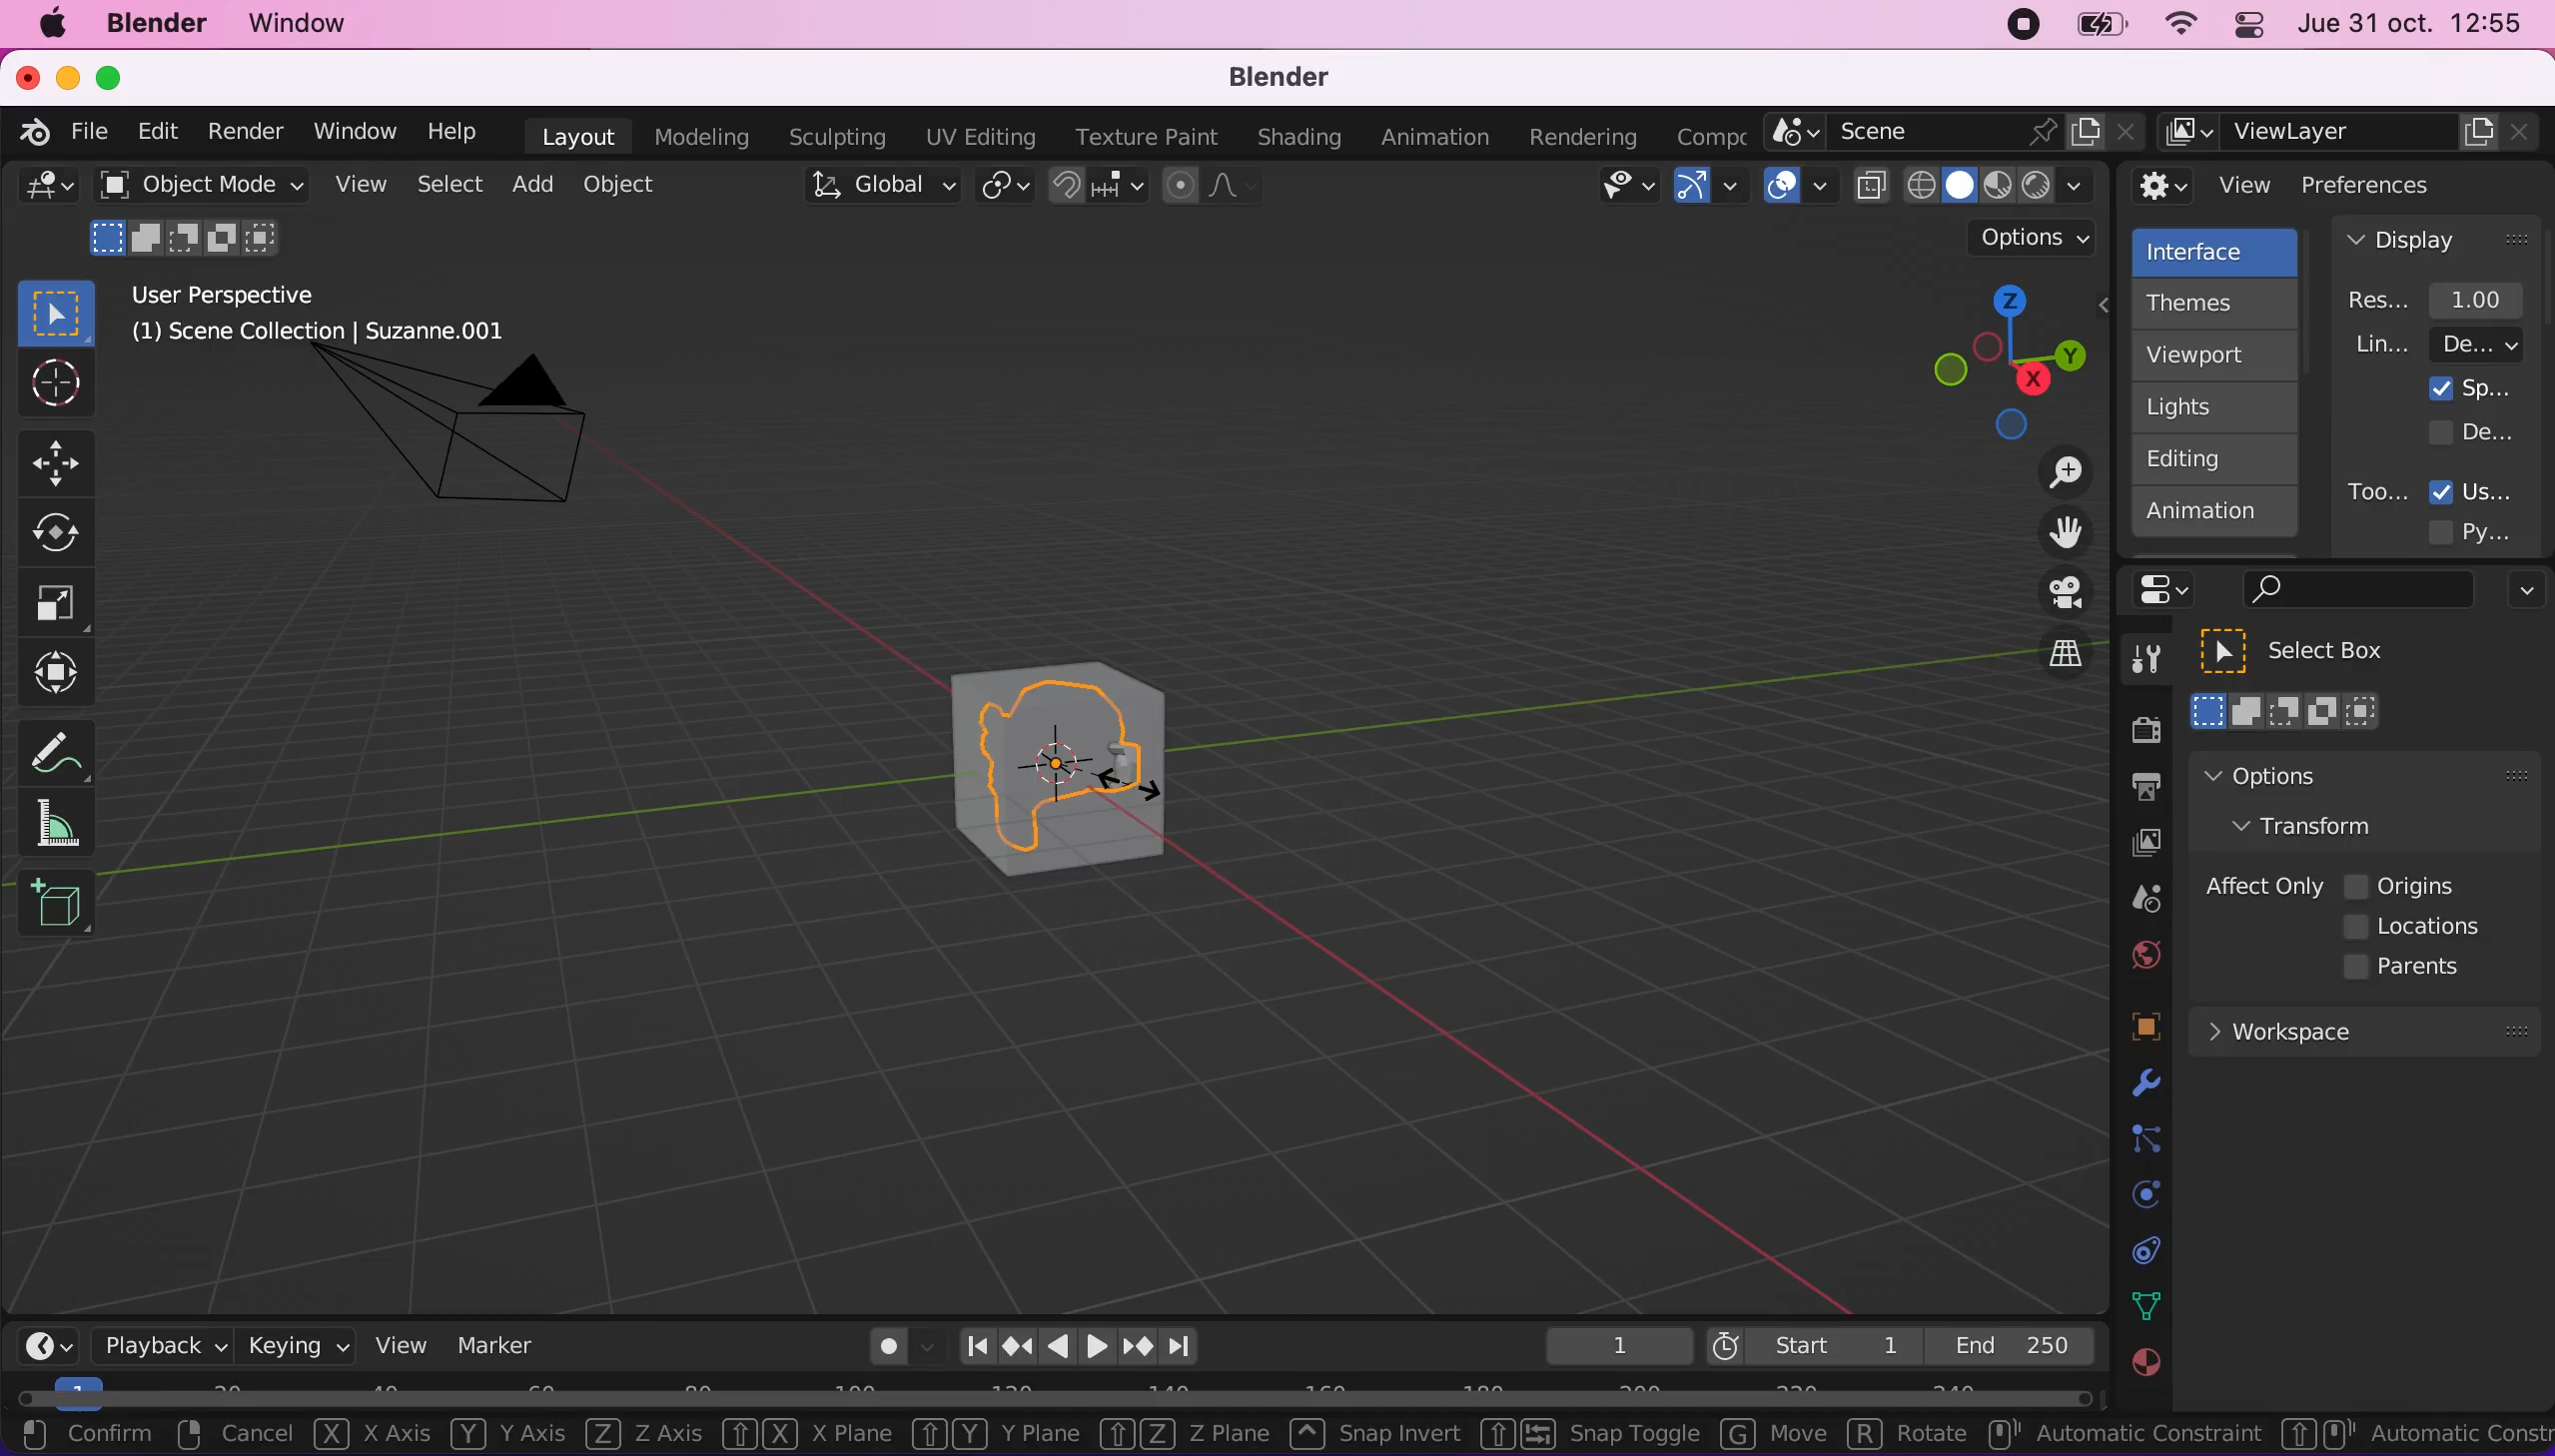 The width and height of the screenshot is (2555, 1456). I want to click on keyframe, so click(1616, 1347).